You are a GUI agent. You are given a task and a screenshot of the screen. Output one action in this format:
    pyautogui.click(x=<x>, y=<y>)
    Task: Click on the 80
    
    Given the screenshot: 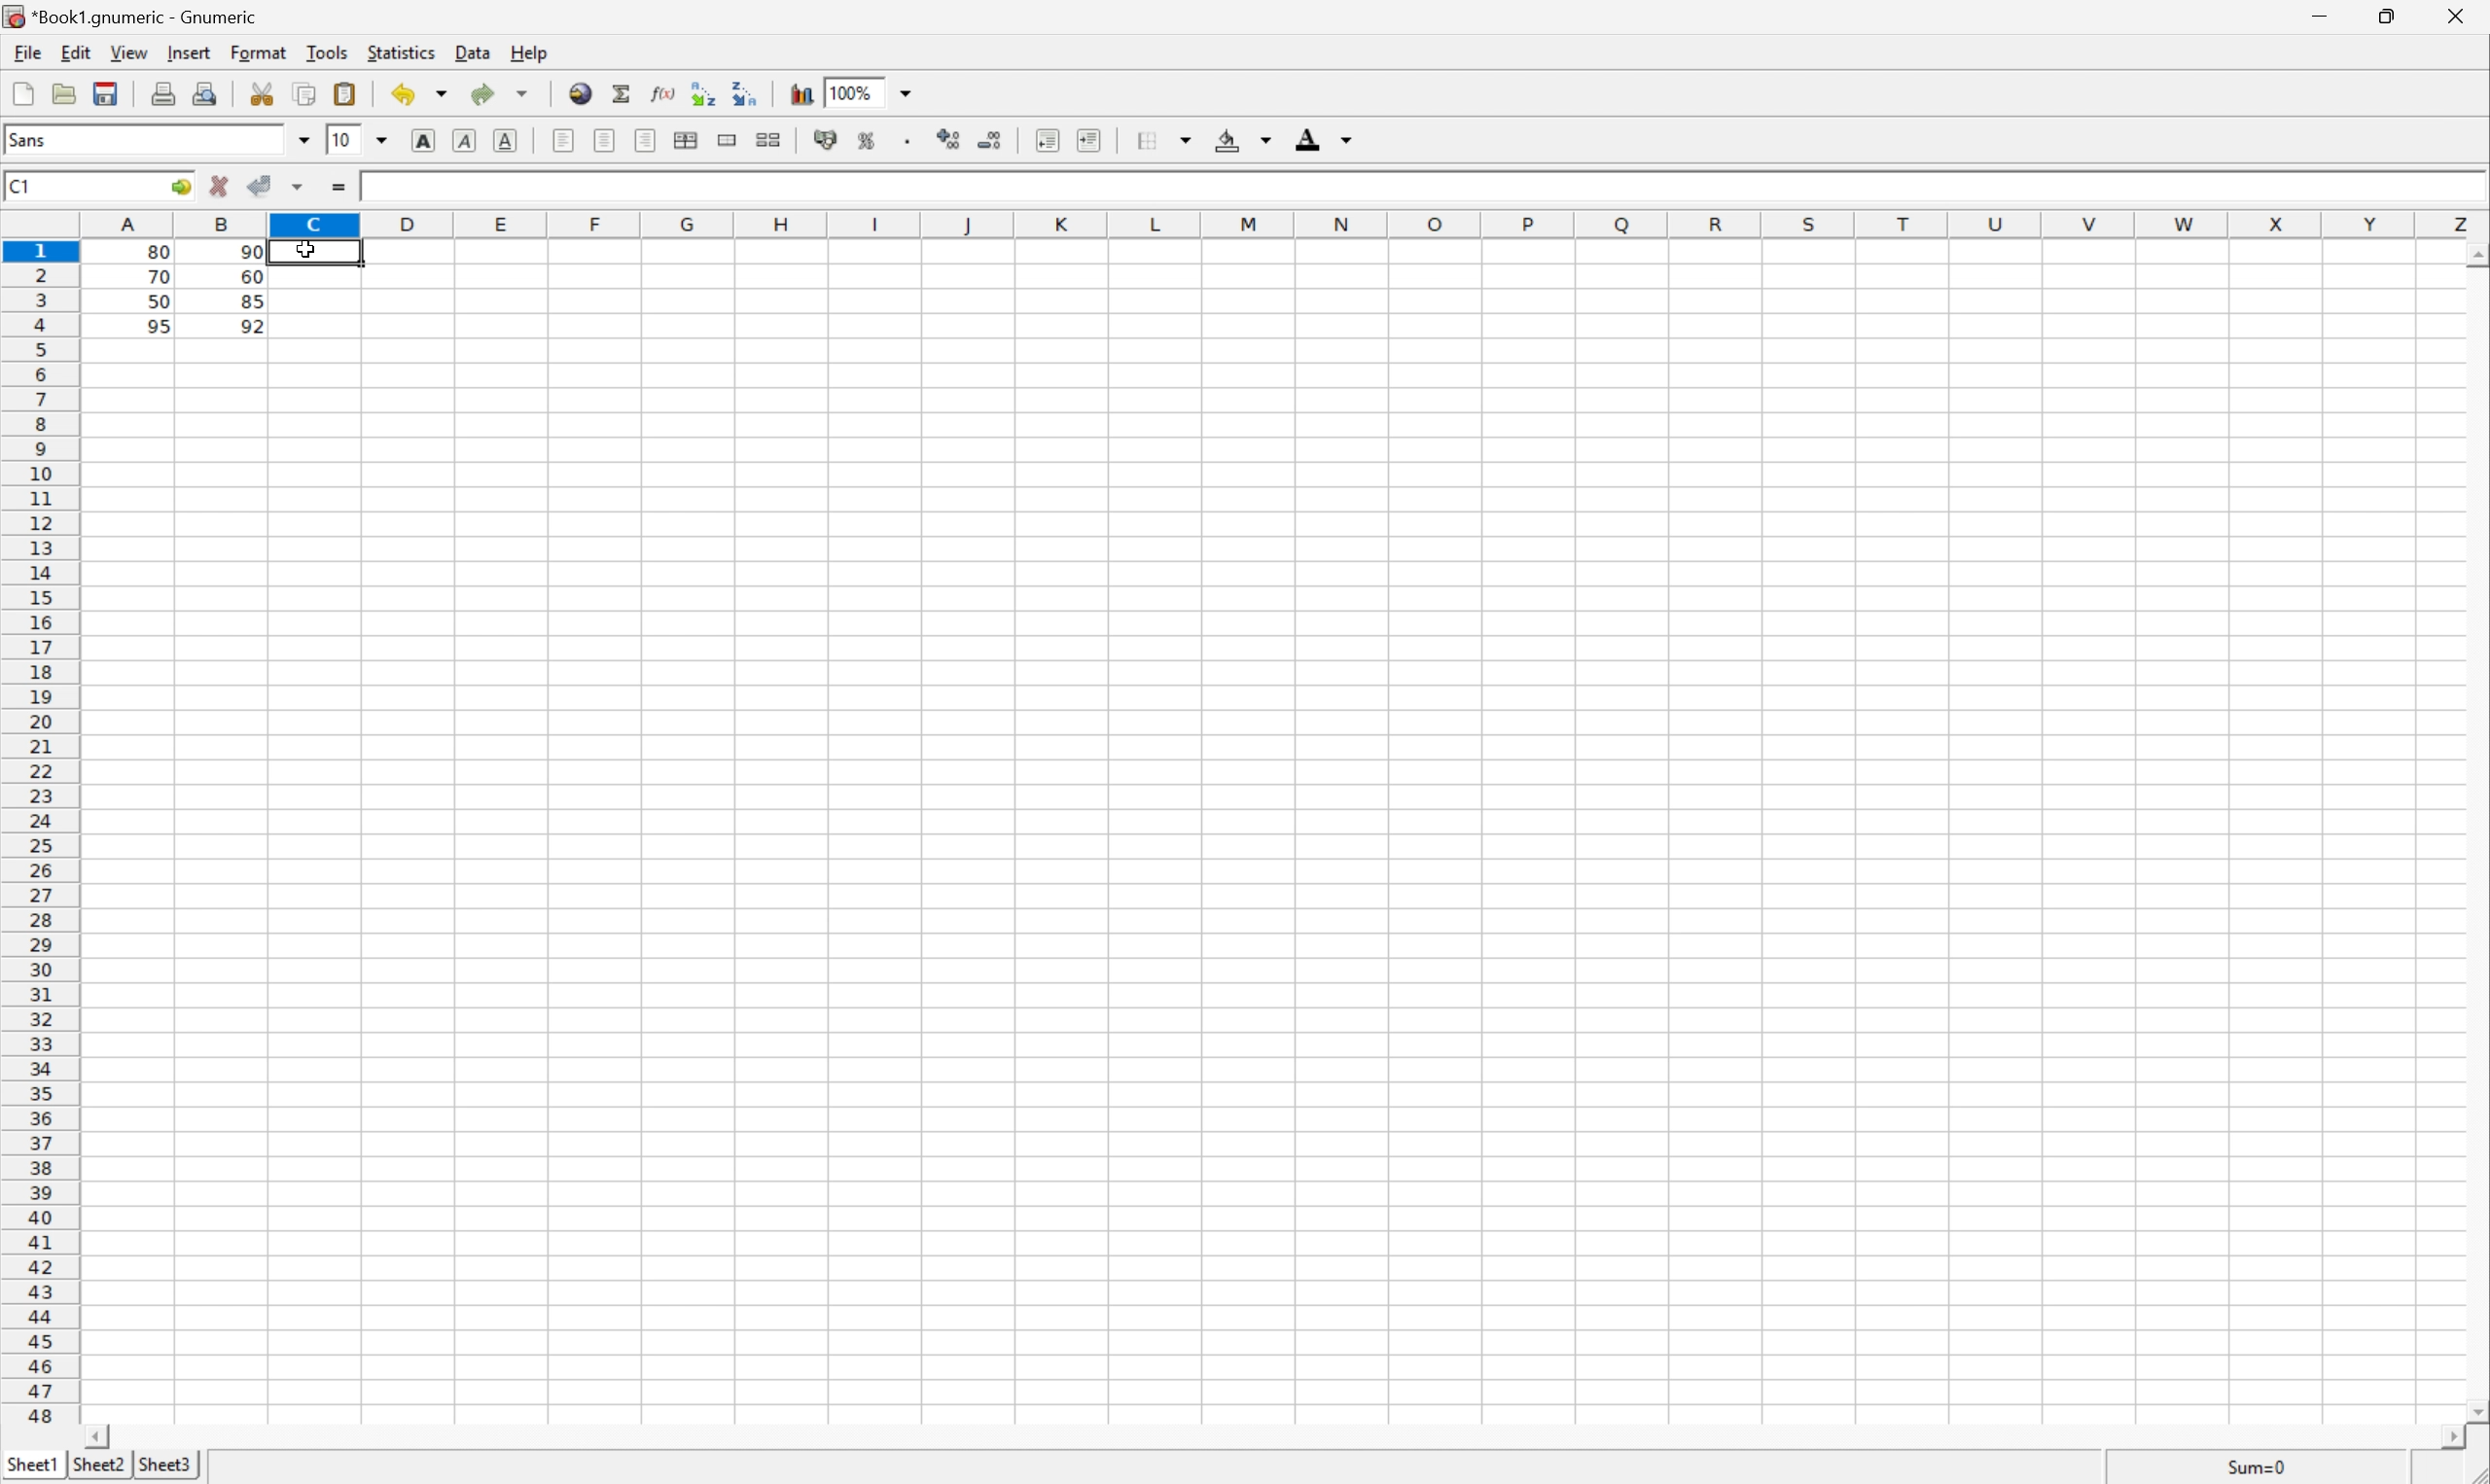 What is the action you would take?
    pyautogui.click(x=164, y=248)
    